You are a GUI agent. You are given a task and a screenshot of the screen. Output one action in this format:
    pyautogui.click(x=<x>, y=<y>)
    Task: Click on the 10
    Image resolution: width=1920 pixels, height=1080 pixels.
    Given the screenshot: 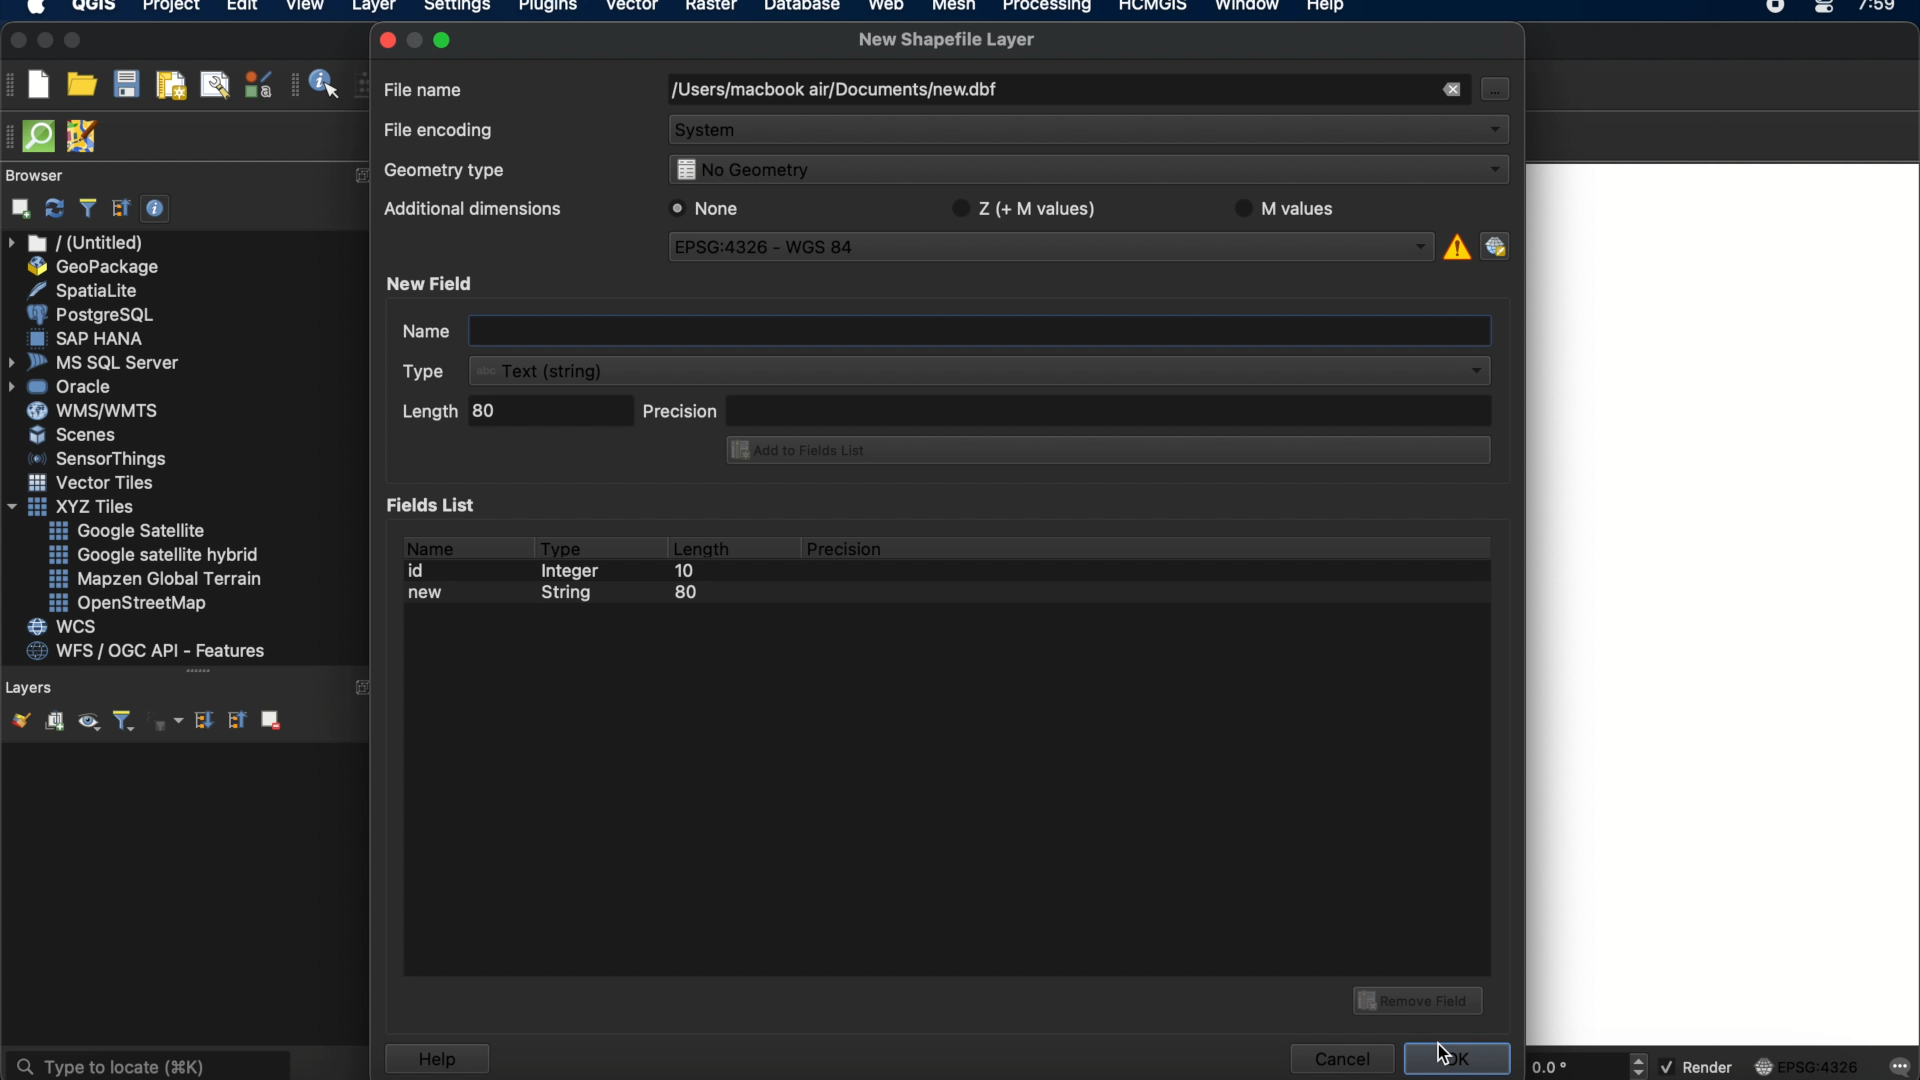 What is the action you would take?
    pyautogui.click(x=683, y=574)
    